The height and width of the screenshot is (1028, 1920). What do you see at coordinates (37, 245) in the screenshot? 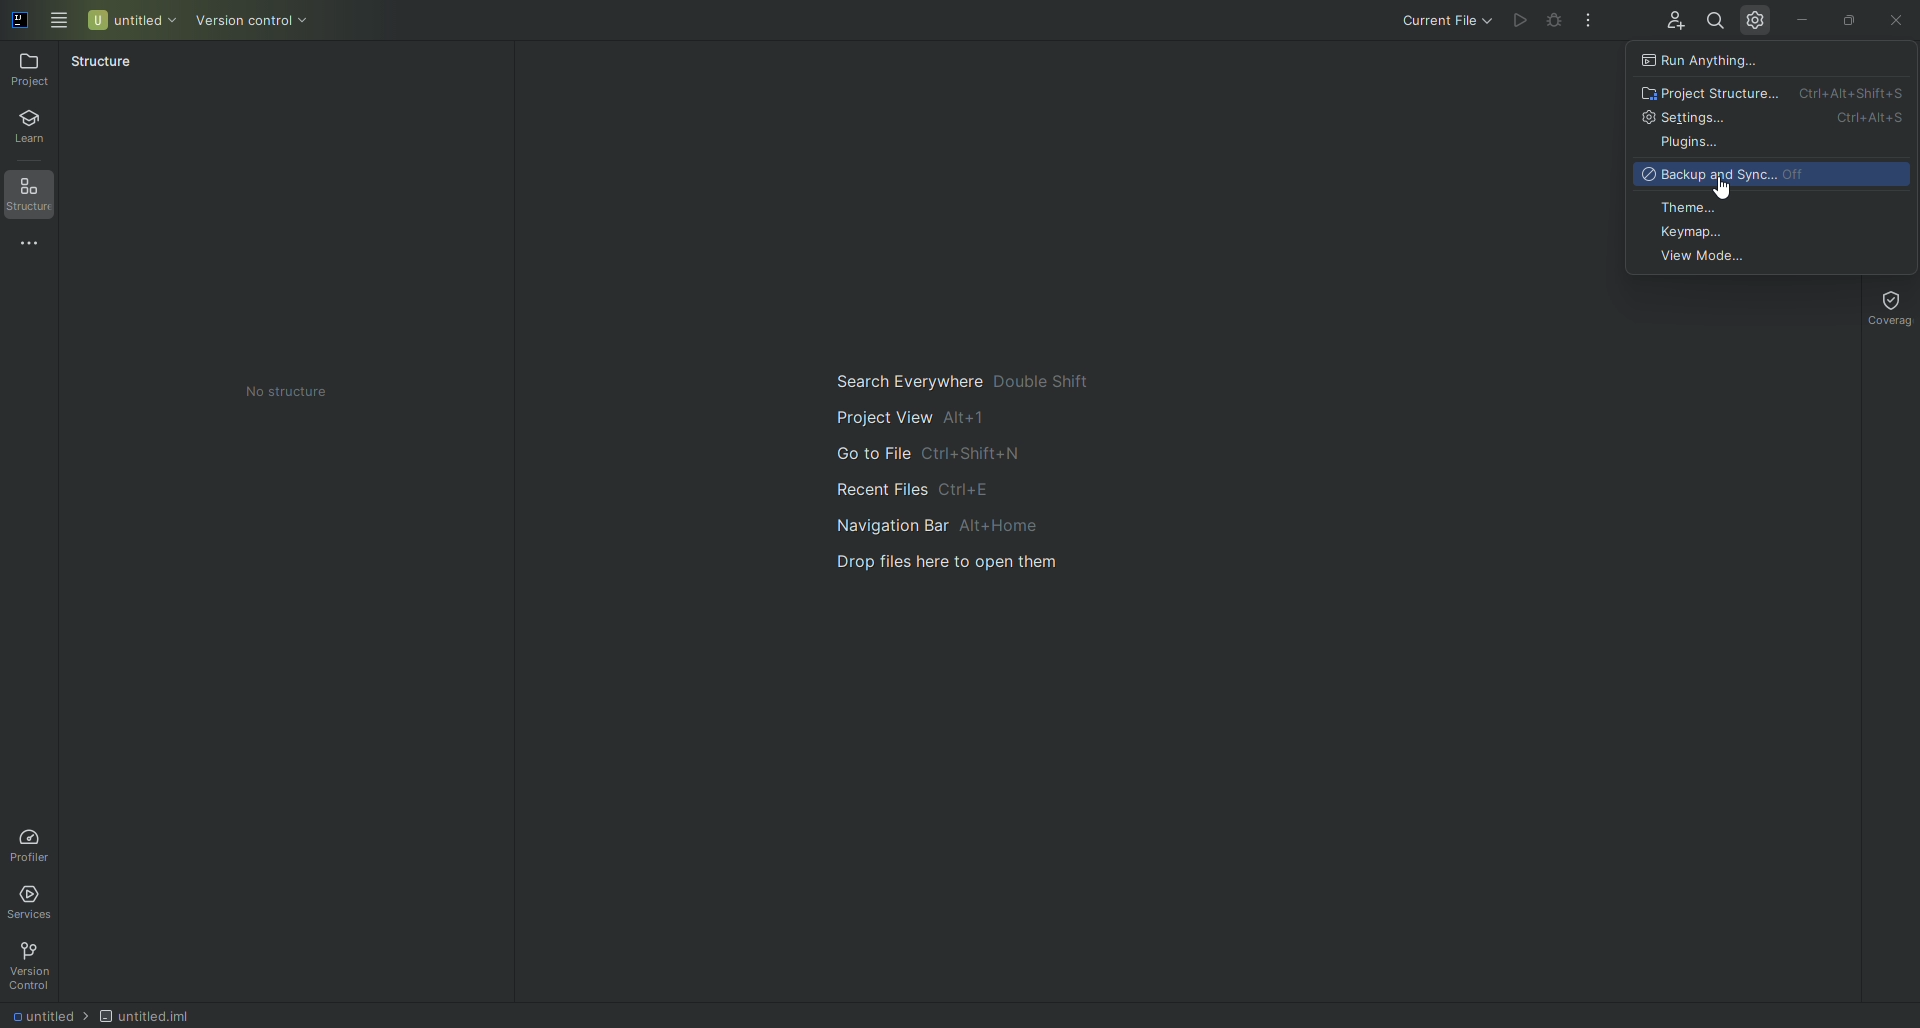
I see `More tools` at bounding box center [37, 245].